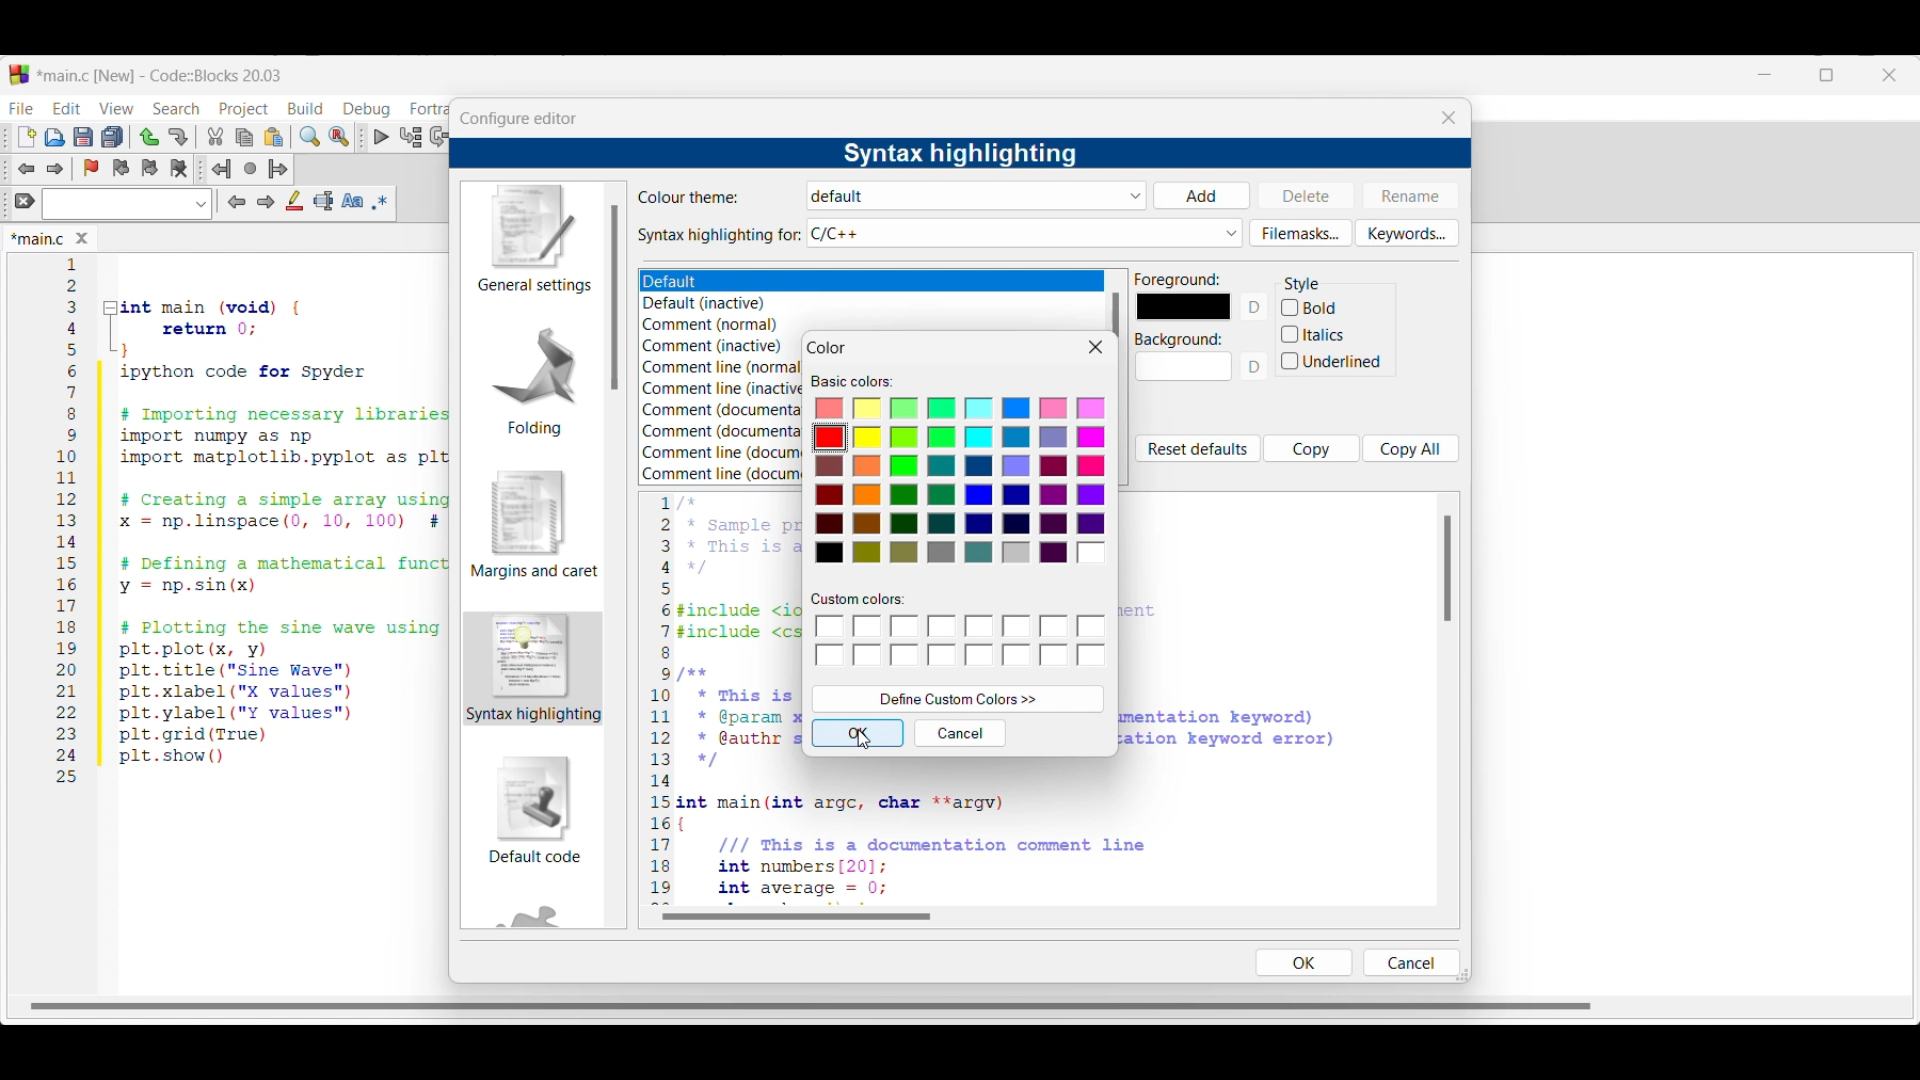 Image resolution: width=1920 pixels, height=1080 pixels. I want to click on Jump forward, so click(278, 169).